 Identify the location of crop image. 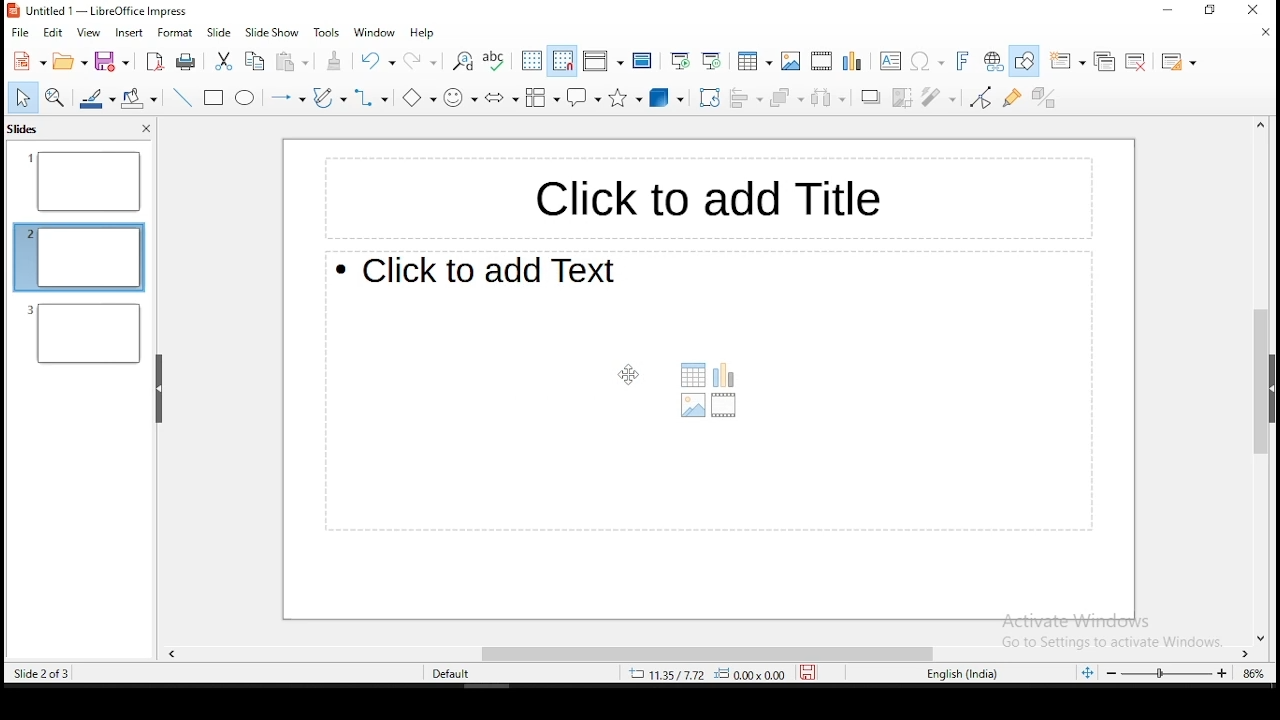
(904, 97).